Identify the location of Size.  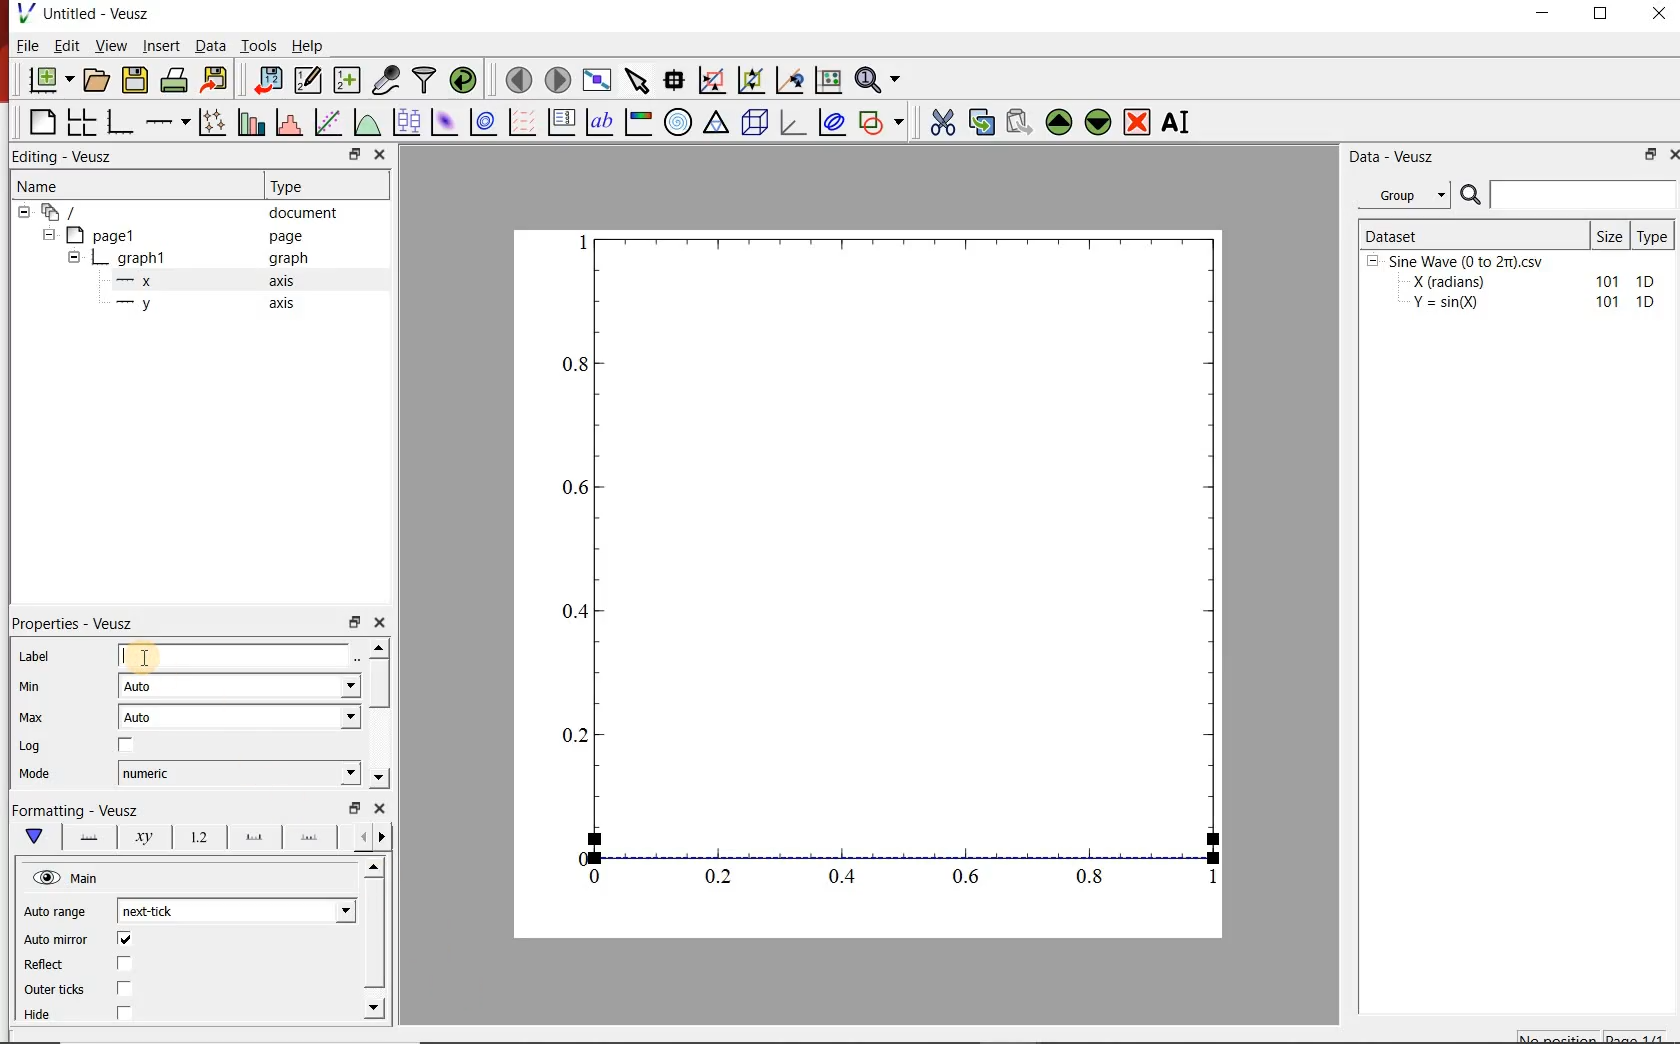
(1611, 235).